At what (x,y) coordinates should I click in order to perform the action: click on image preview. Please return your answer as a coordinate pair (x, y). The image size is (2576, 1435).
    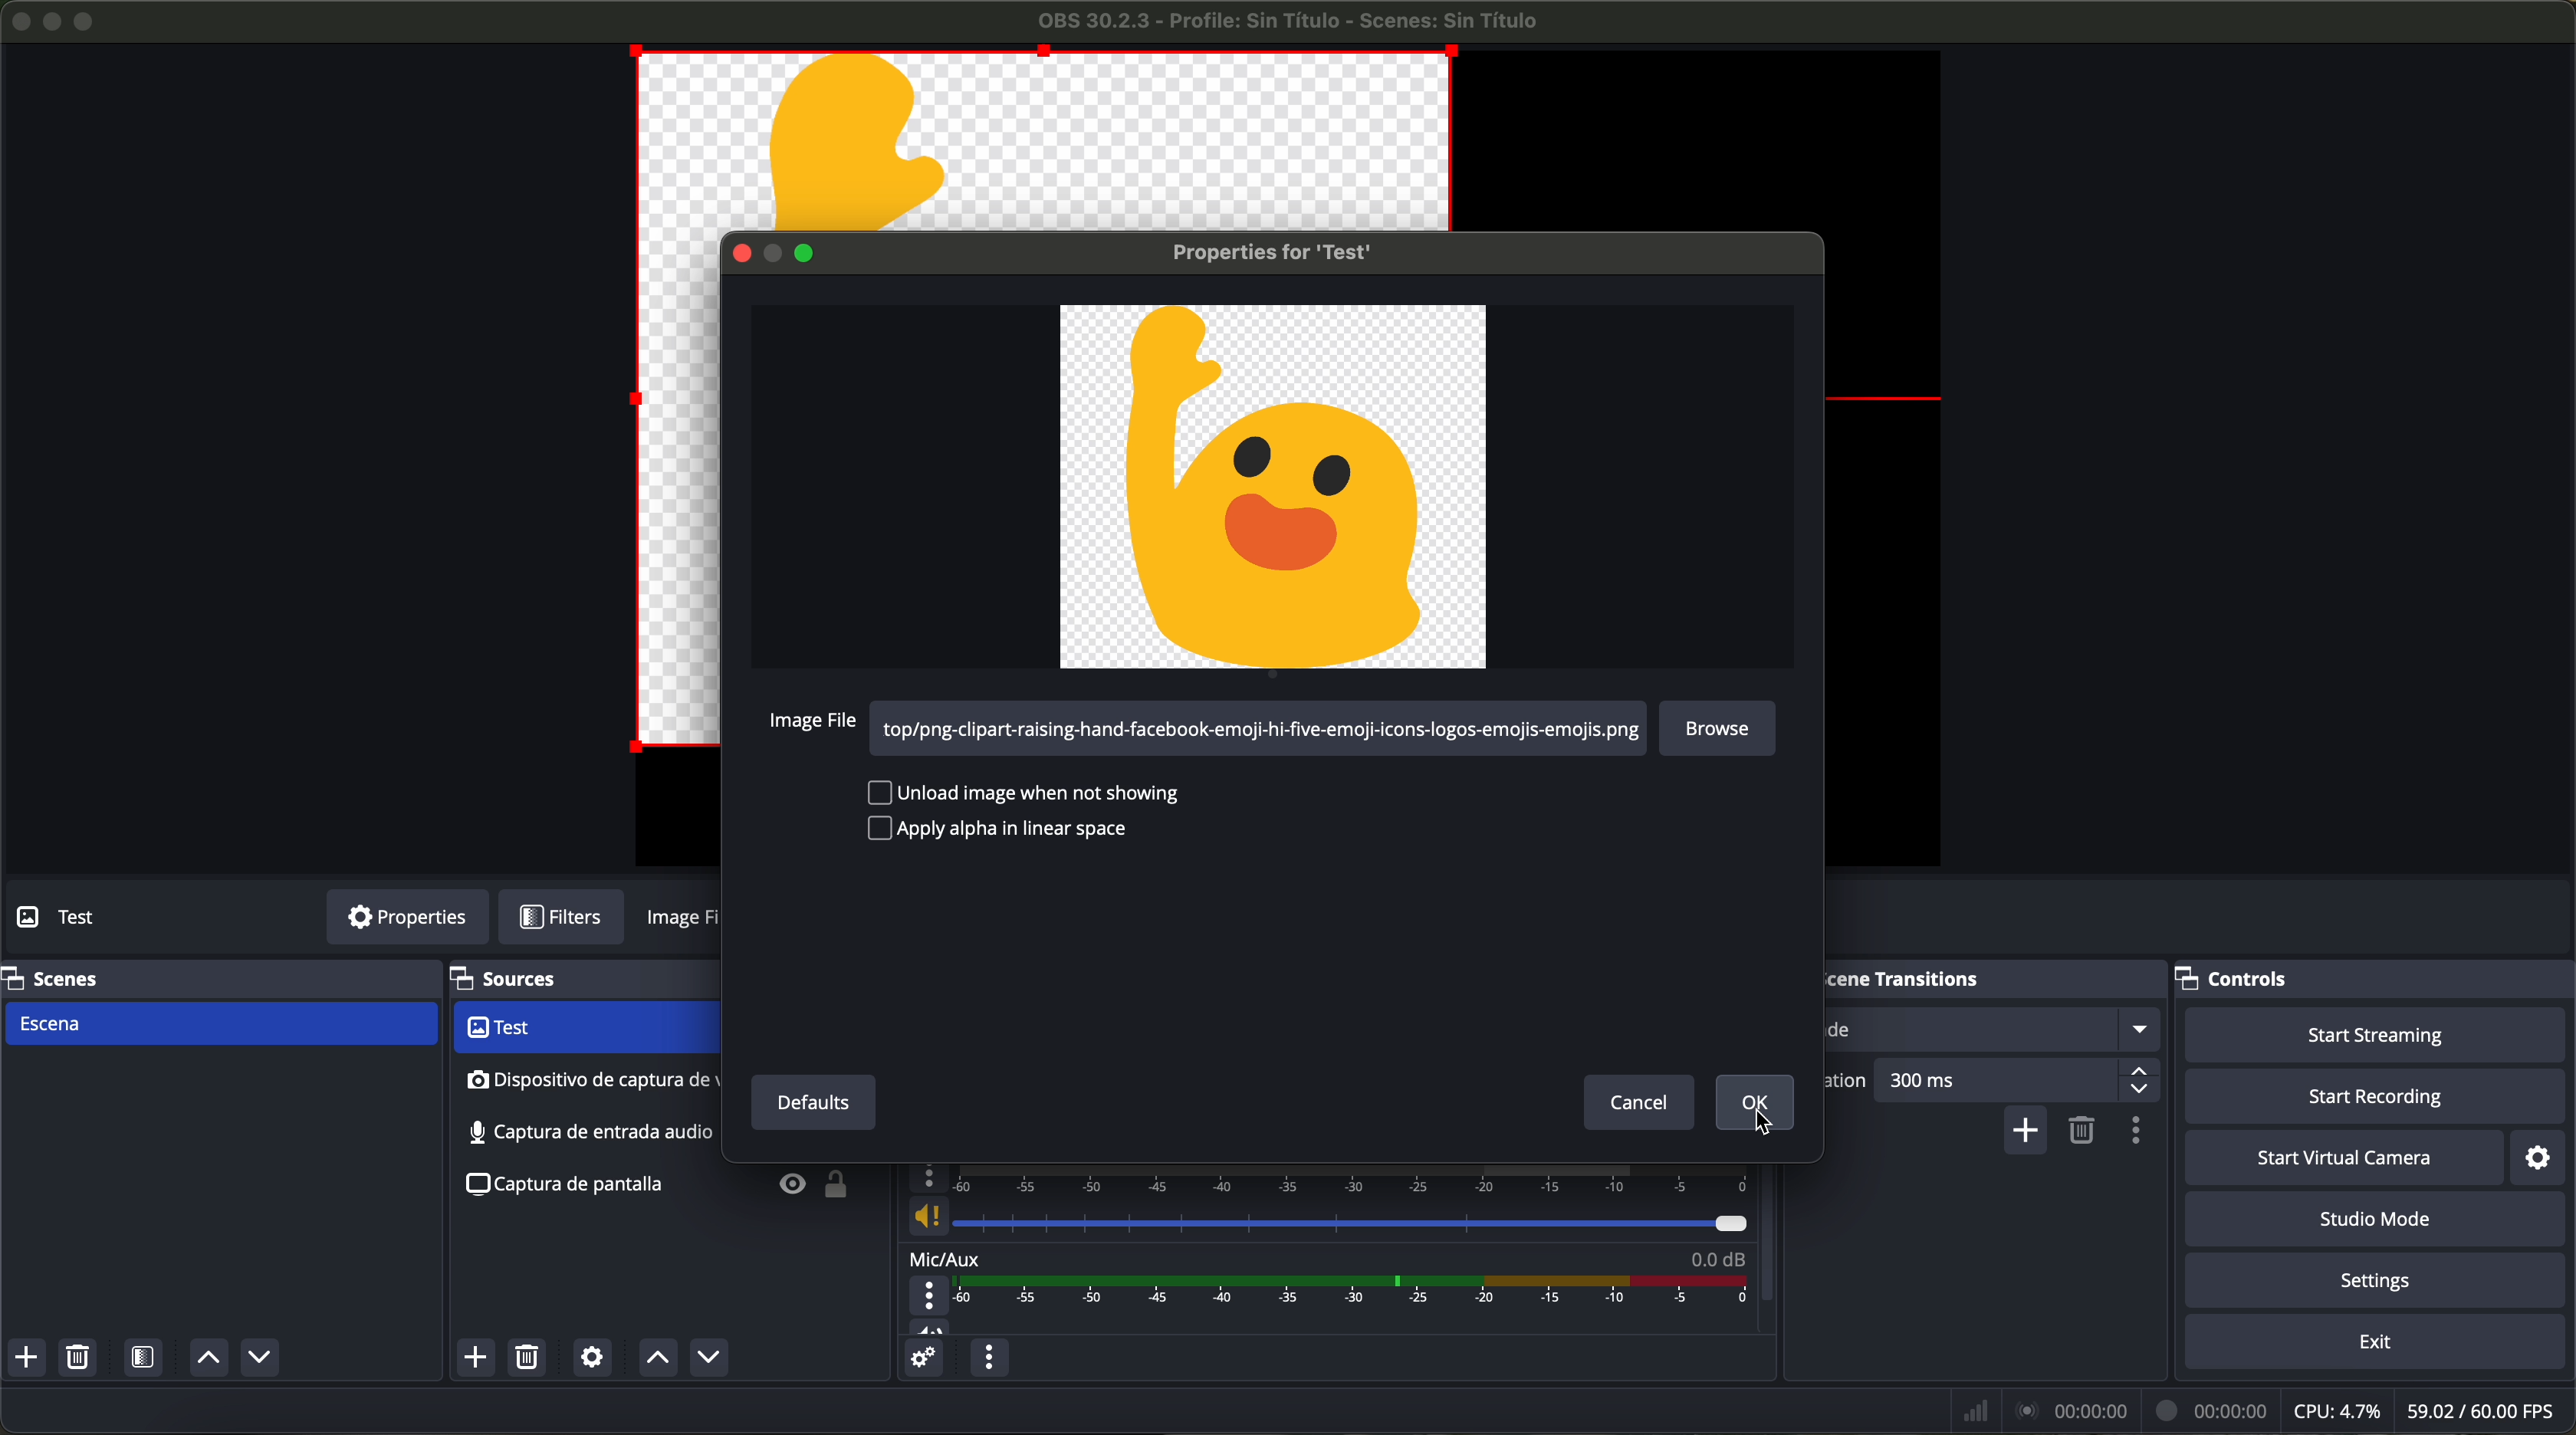
    Looking at the image, I should click on (1273, 489).